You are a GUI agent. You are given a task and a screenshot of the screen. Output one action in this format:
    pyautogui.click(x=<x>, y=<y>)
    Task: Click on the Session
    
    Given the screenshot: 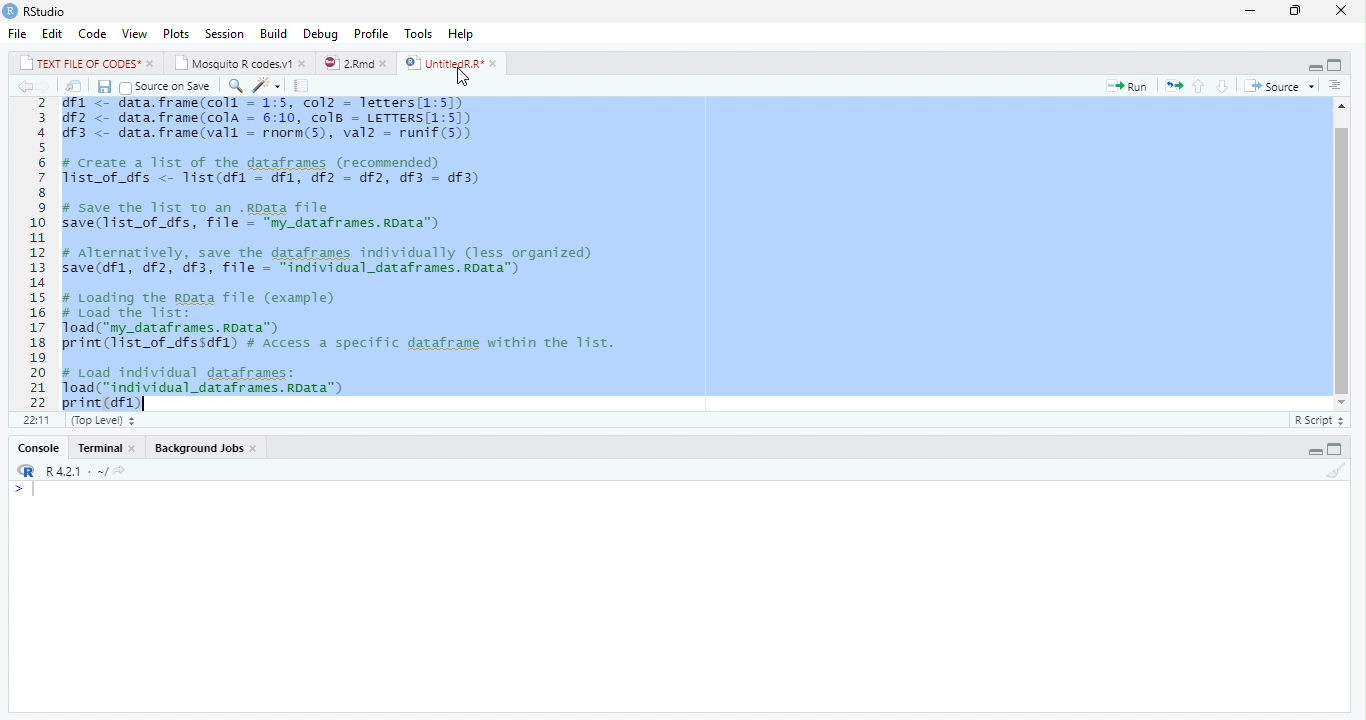 What is the action you would take?
    pyautogui.click(x=224, y=33)
    